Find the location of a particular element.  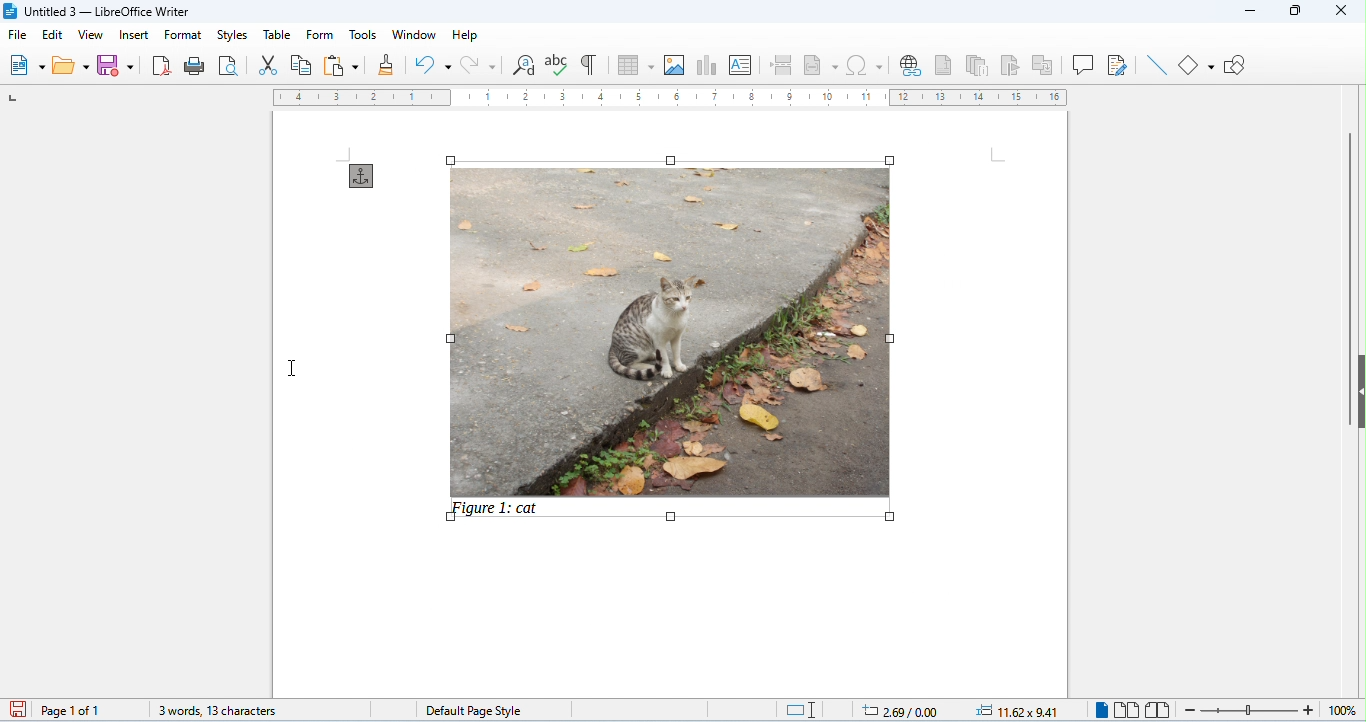

zoom is located at coordinates (1265, 709).